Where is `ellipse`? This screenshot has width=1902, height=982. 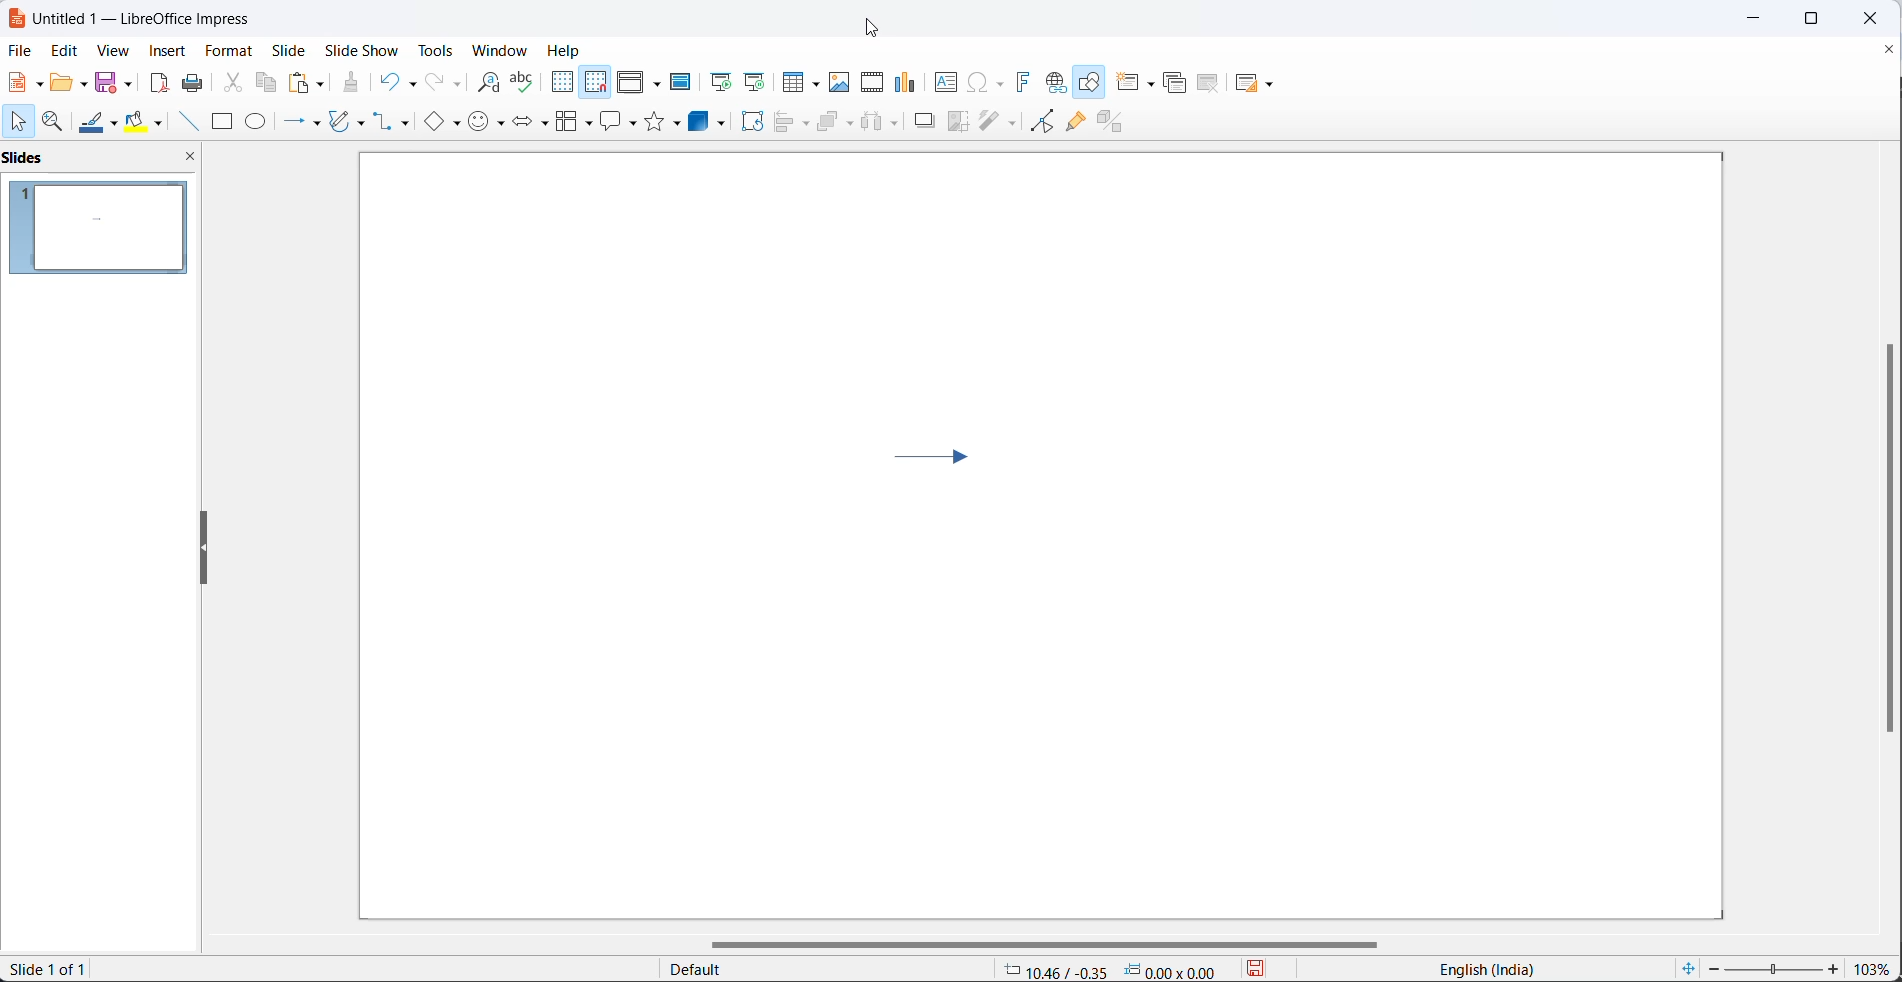 ellipse is located at coordinates (256, 123).